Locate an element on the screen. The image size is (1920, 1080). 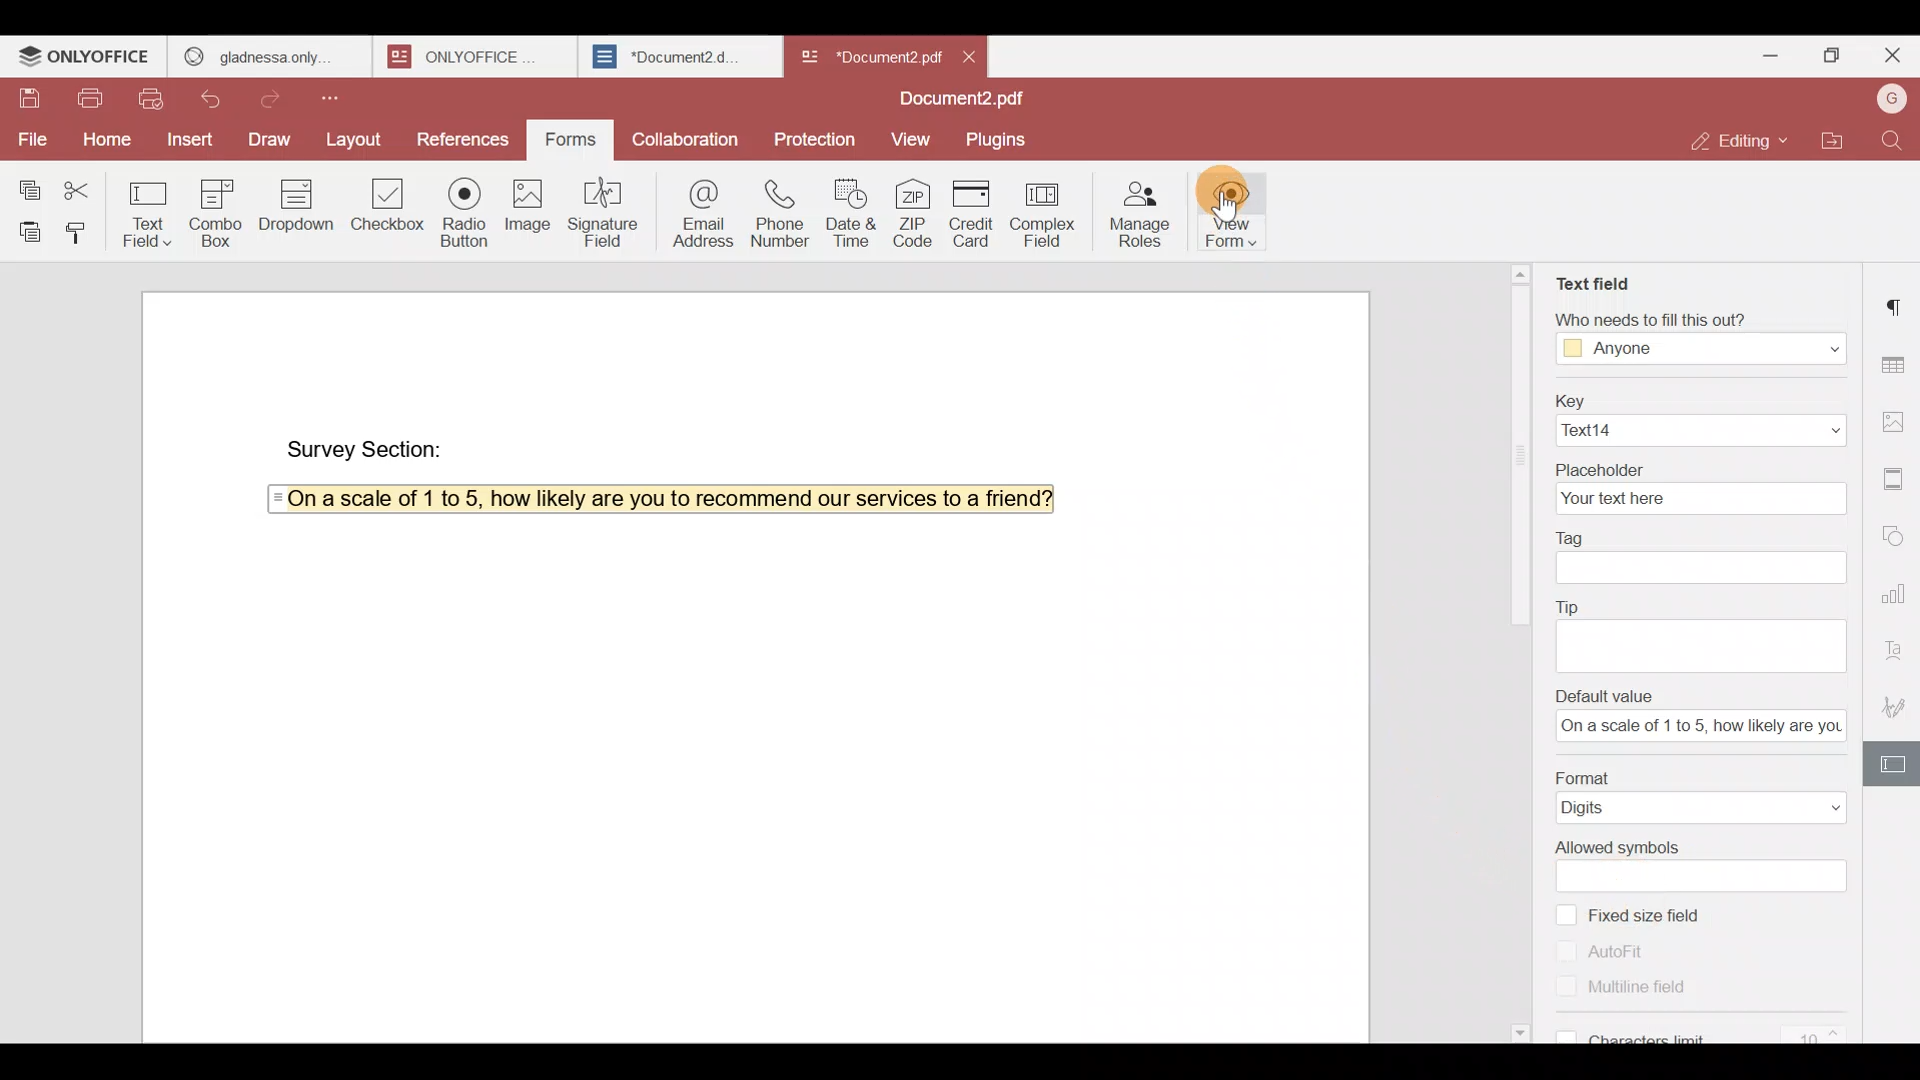
Paragraph settings is located at coordinates (1898, 299).